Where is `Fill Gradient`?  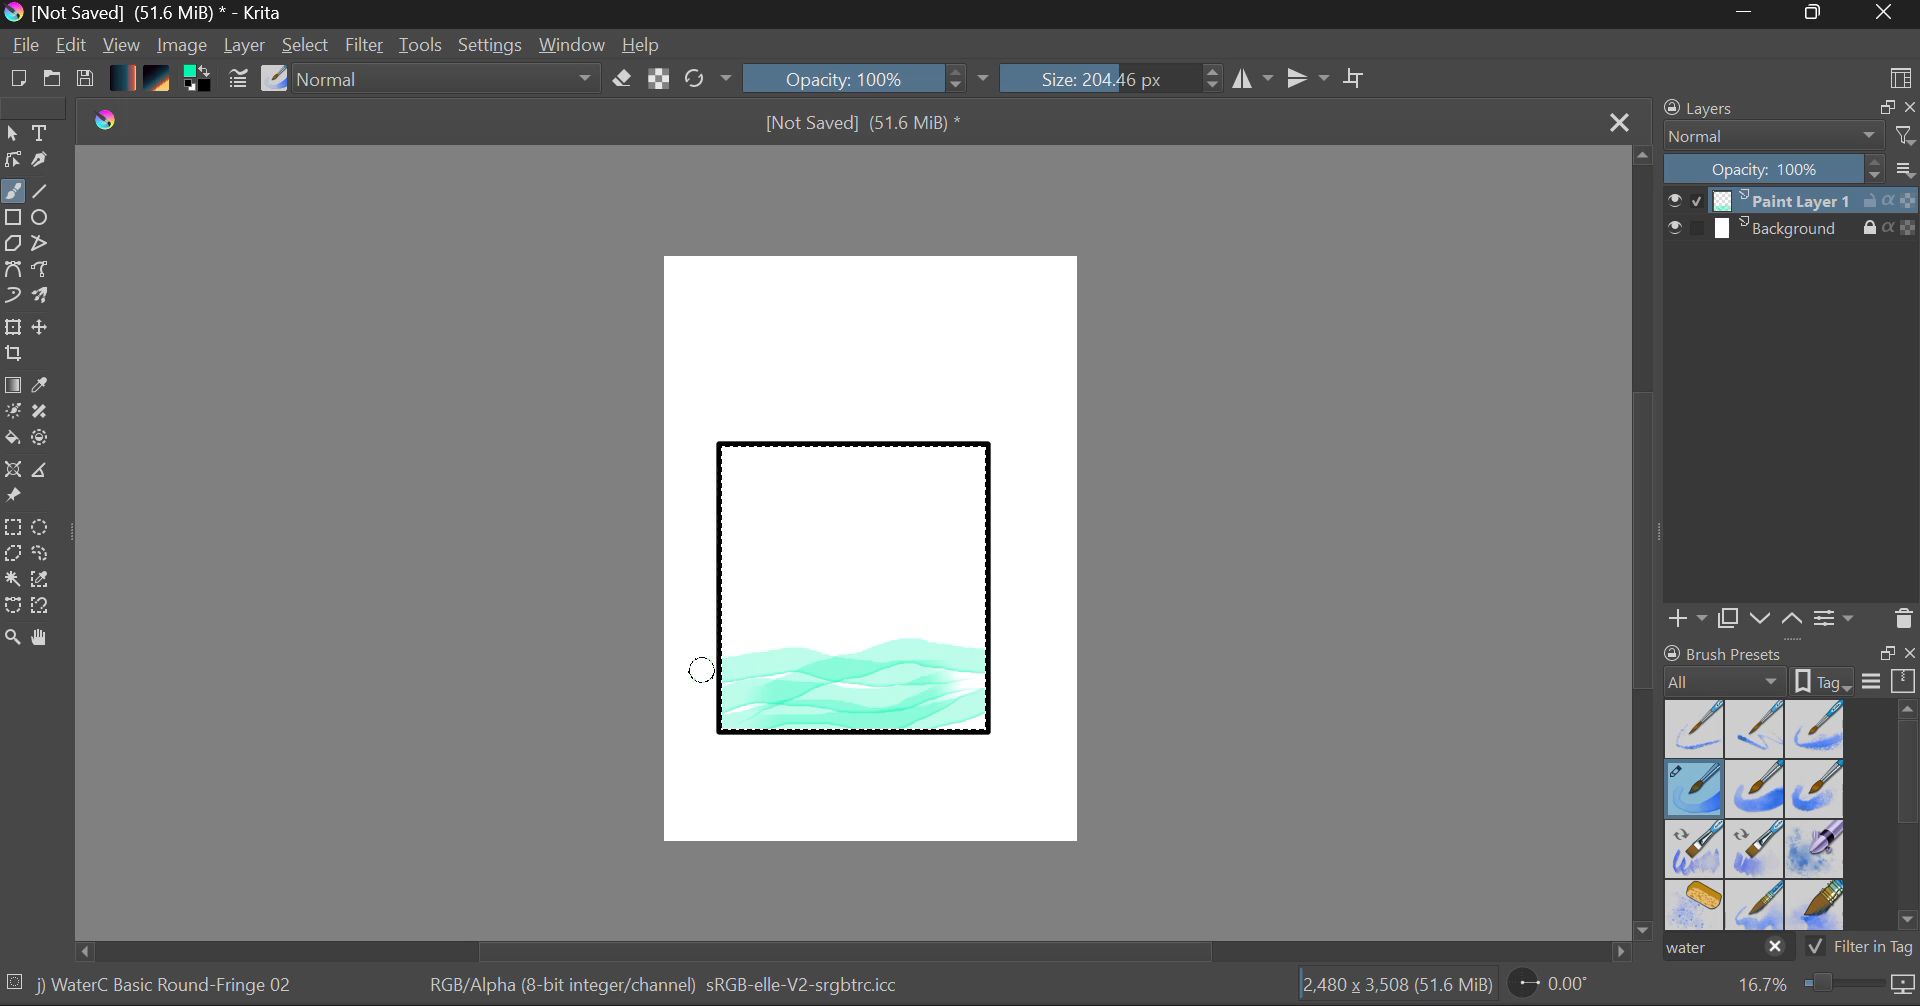 Fill Gradient is located at coordinates (13, 384).